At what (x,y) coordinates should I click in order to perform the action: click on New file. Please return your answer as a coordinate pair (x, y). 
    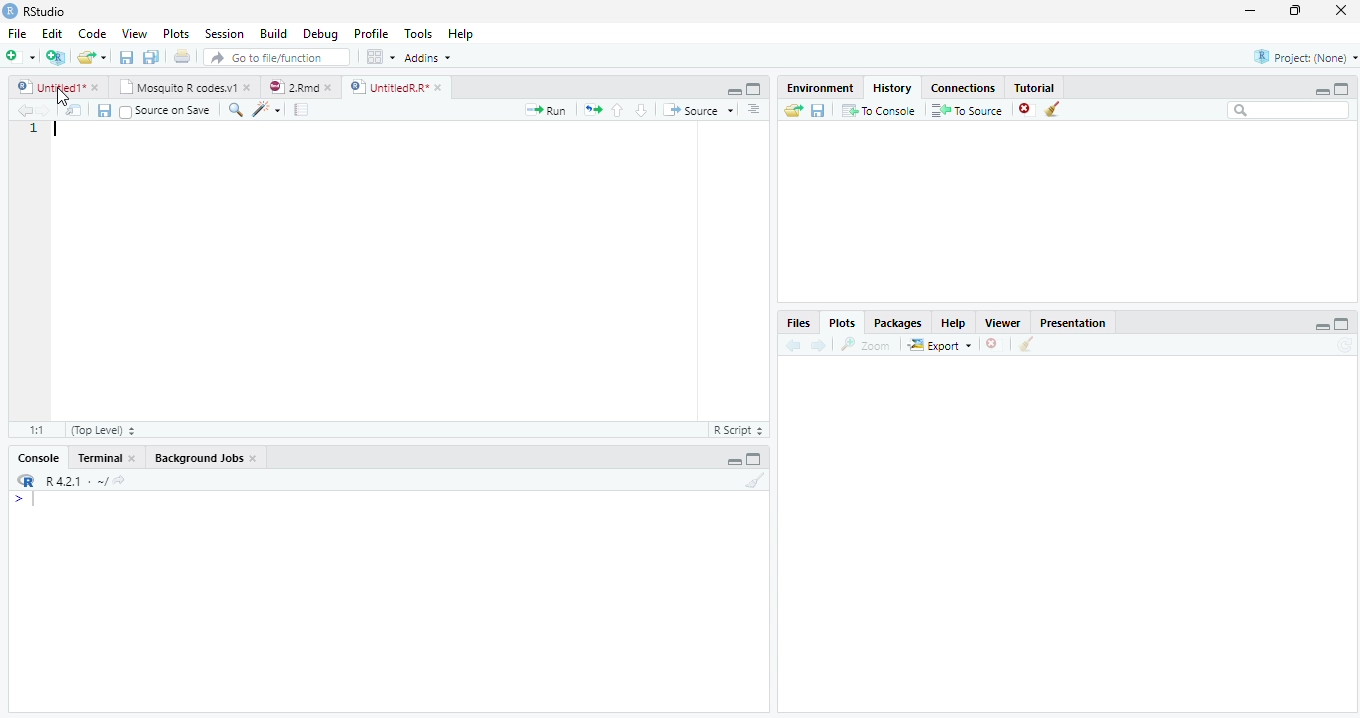
    Looking at the image, I should click on (20, 56).